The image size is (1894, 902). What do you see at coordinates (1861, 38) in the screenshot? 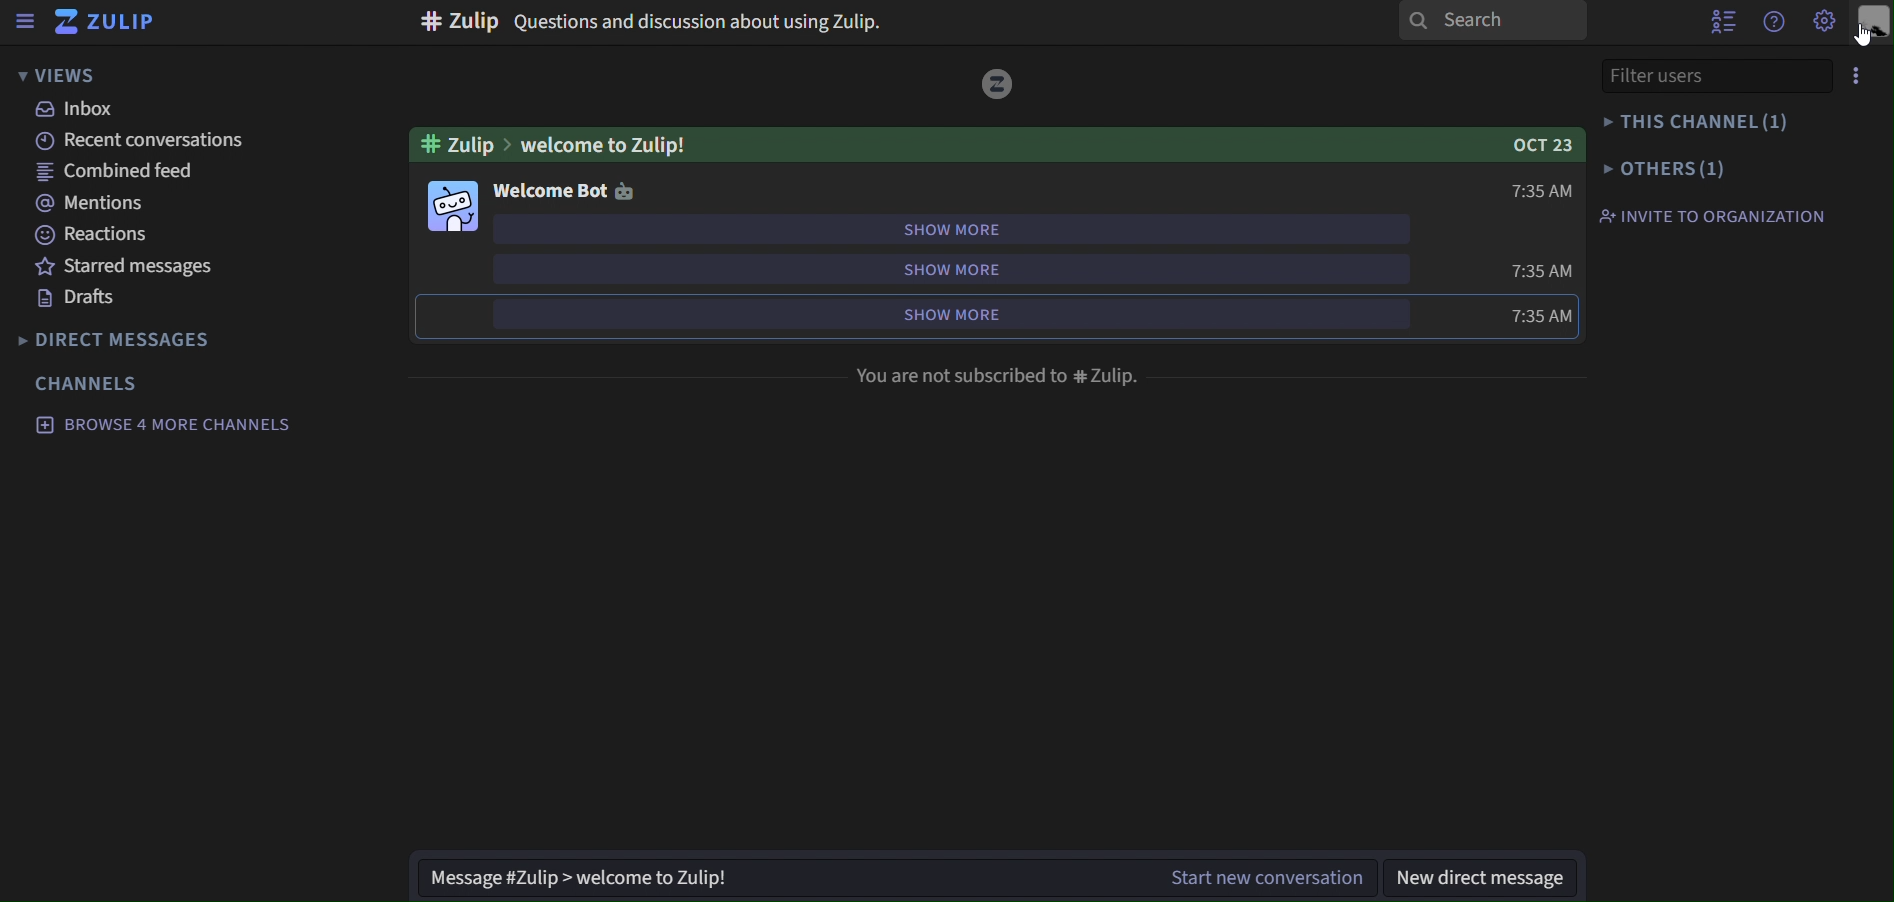
I see `cursor` at bounding box center [1861, 38].